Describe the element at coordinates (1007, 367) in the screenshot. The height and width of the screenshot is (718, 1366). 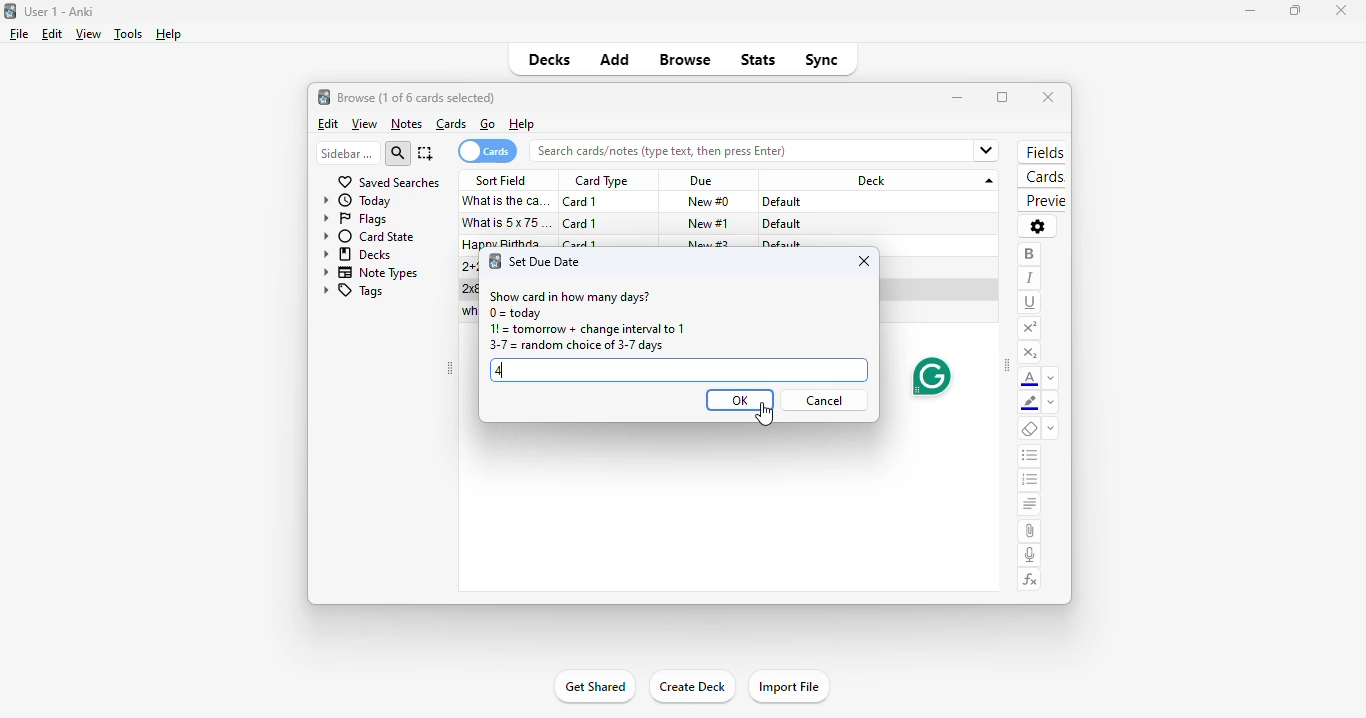
I see `toggle sidebar` at that location.